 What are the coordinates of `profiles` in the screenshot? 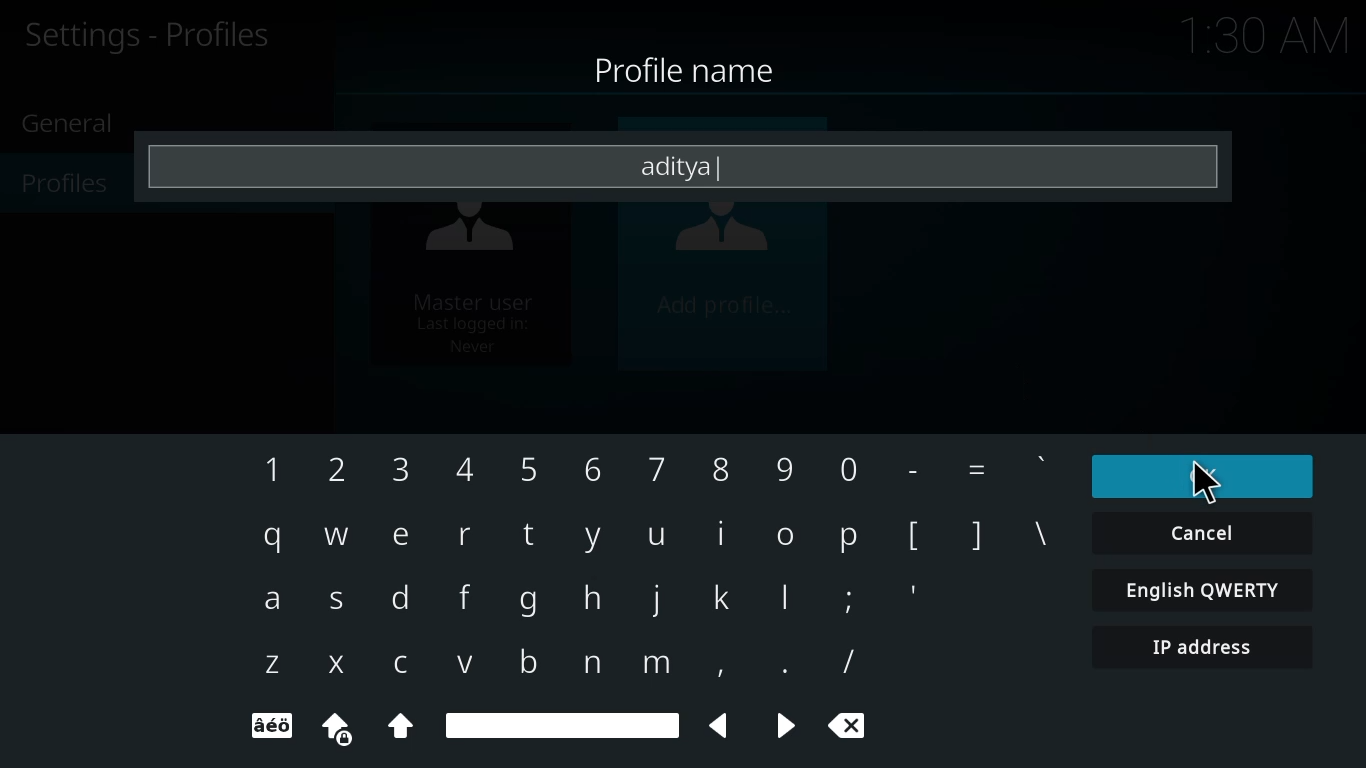 It's located at (69, 183).